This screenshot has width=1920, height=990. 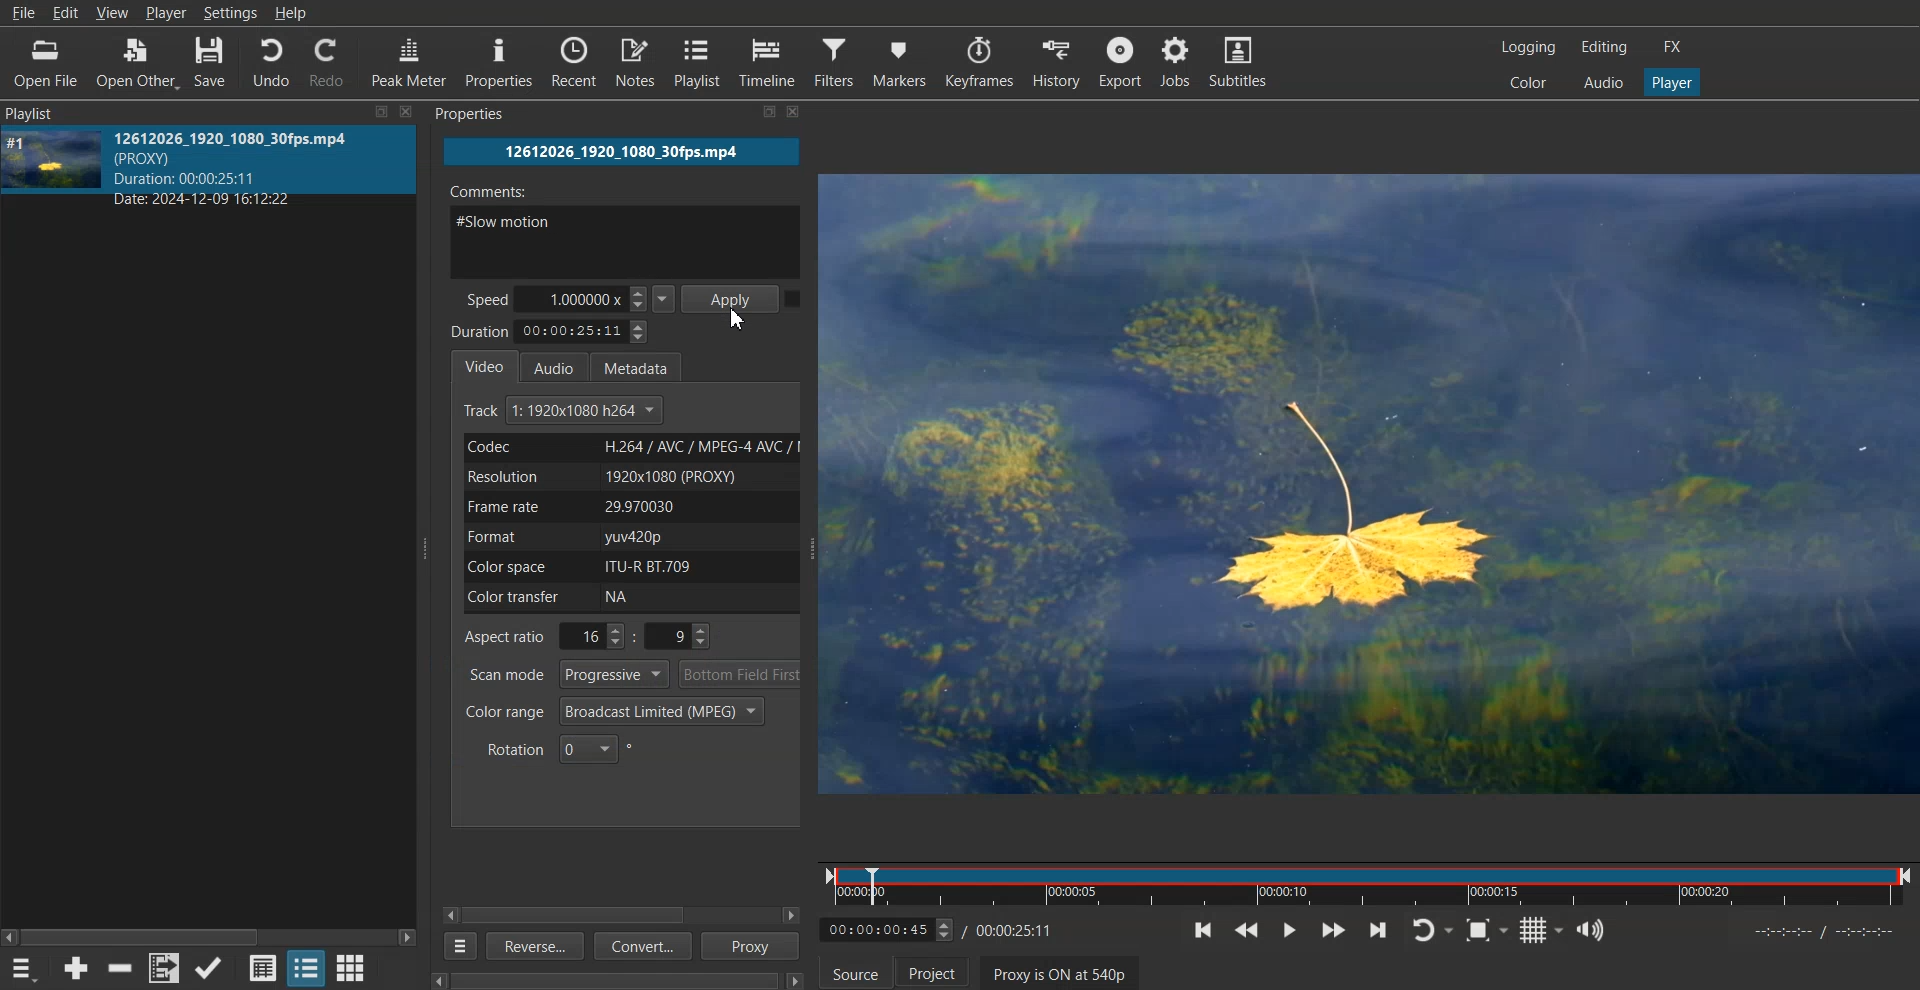 What do you see at coordinates (500, 63) in the screenshot?
I see `Properties` at bounding box center [500, 63].